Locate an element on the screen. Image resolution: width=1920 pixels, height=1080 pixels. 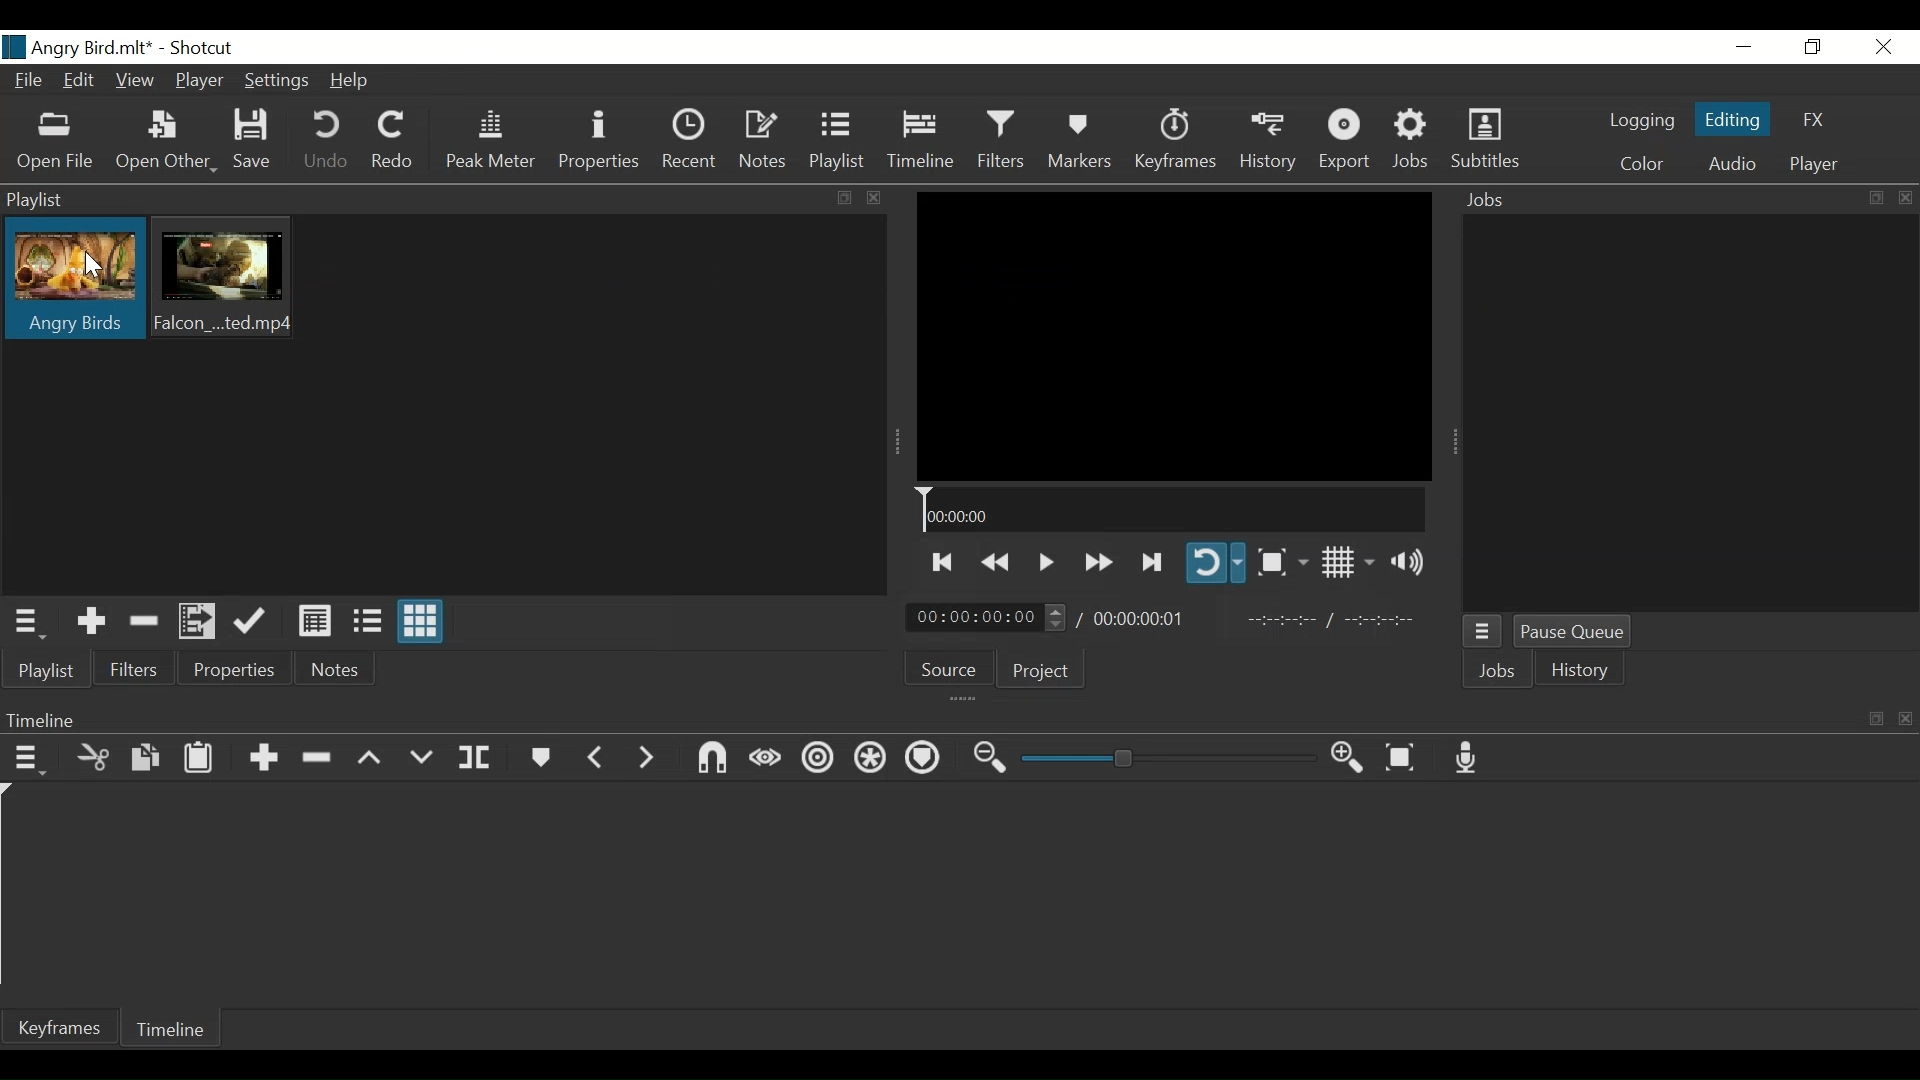
Jobs menu is located at coordinates (1485, 630).